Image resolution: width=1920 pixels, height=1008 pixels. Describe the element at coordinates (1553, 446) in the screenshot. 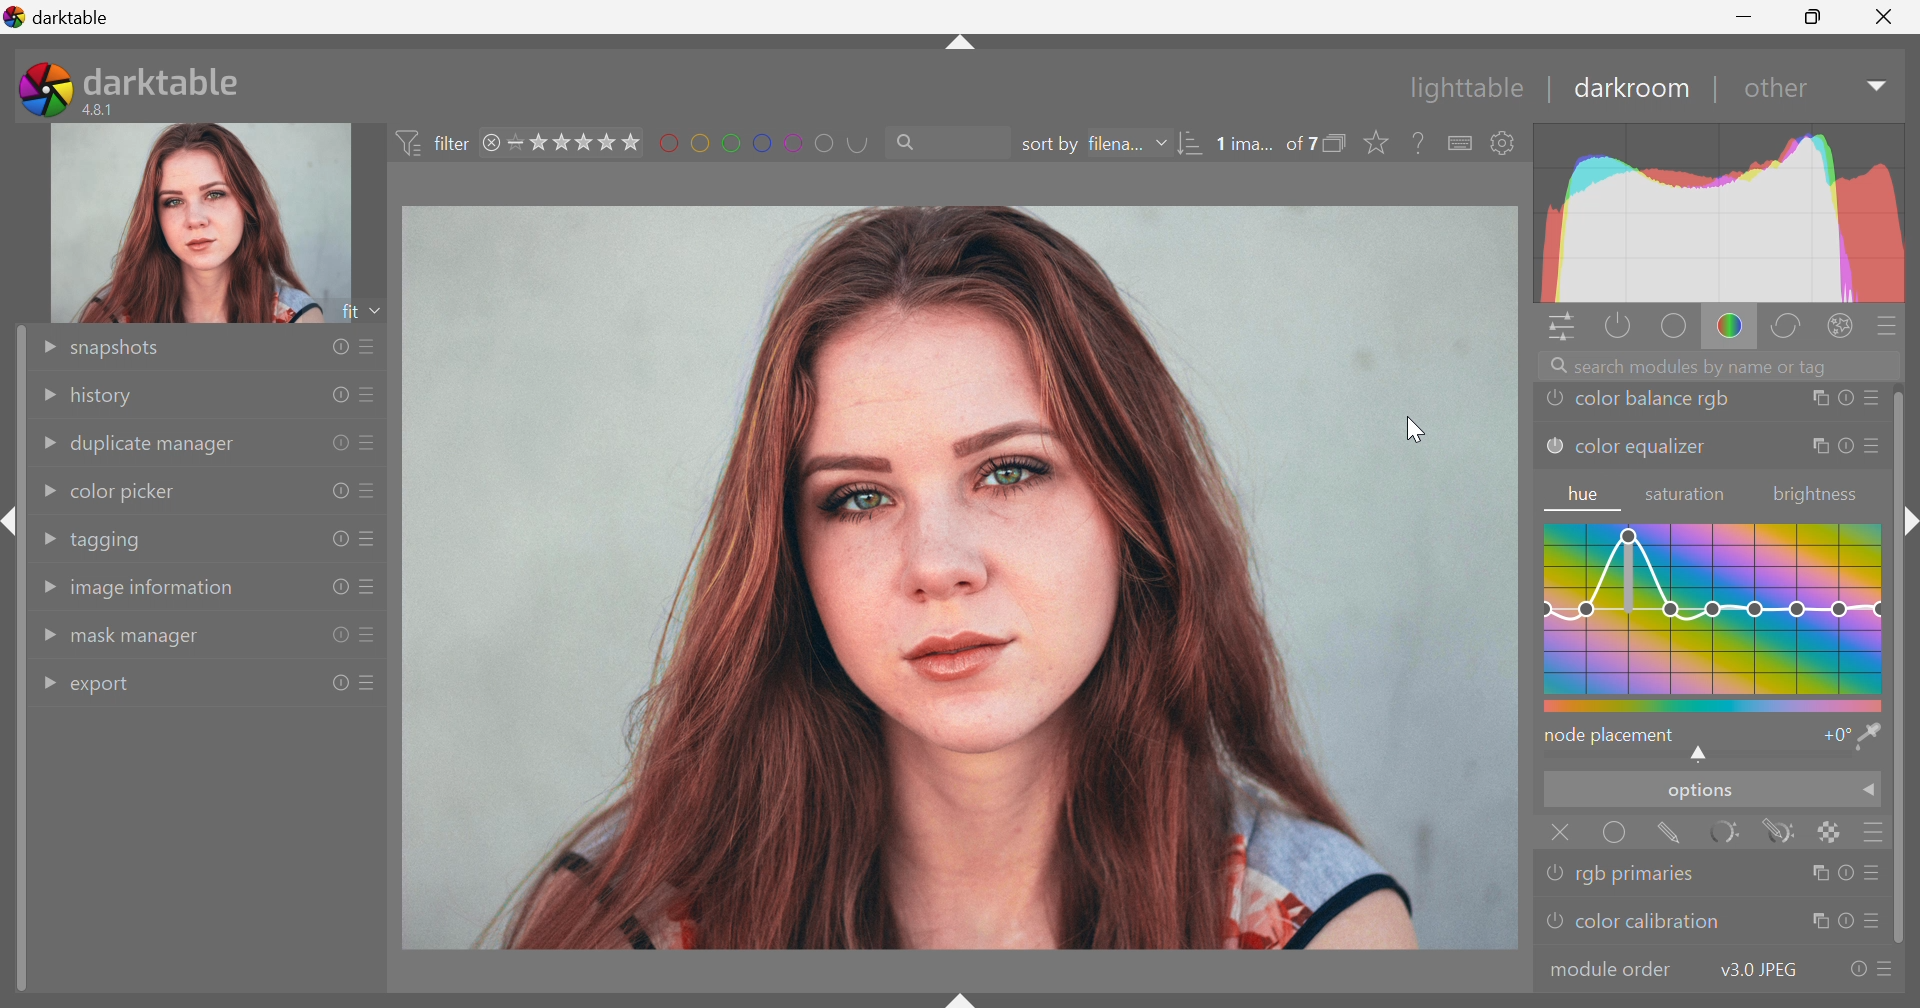

I see `'color equalizer' is switched off` at that location.